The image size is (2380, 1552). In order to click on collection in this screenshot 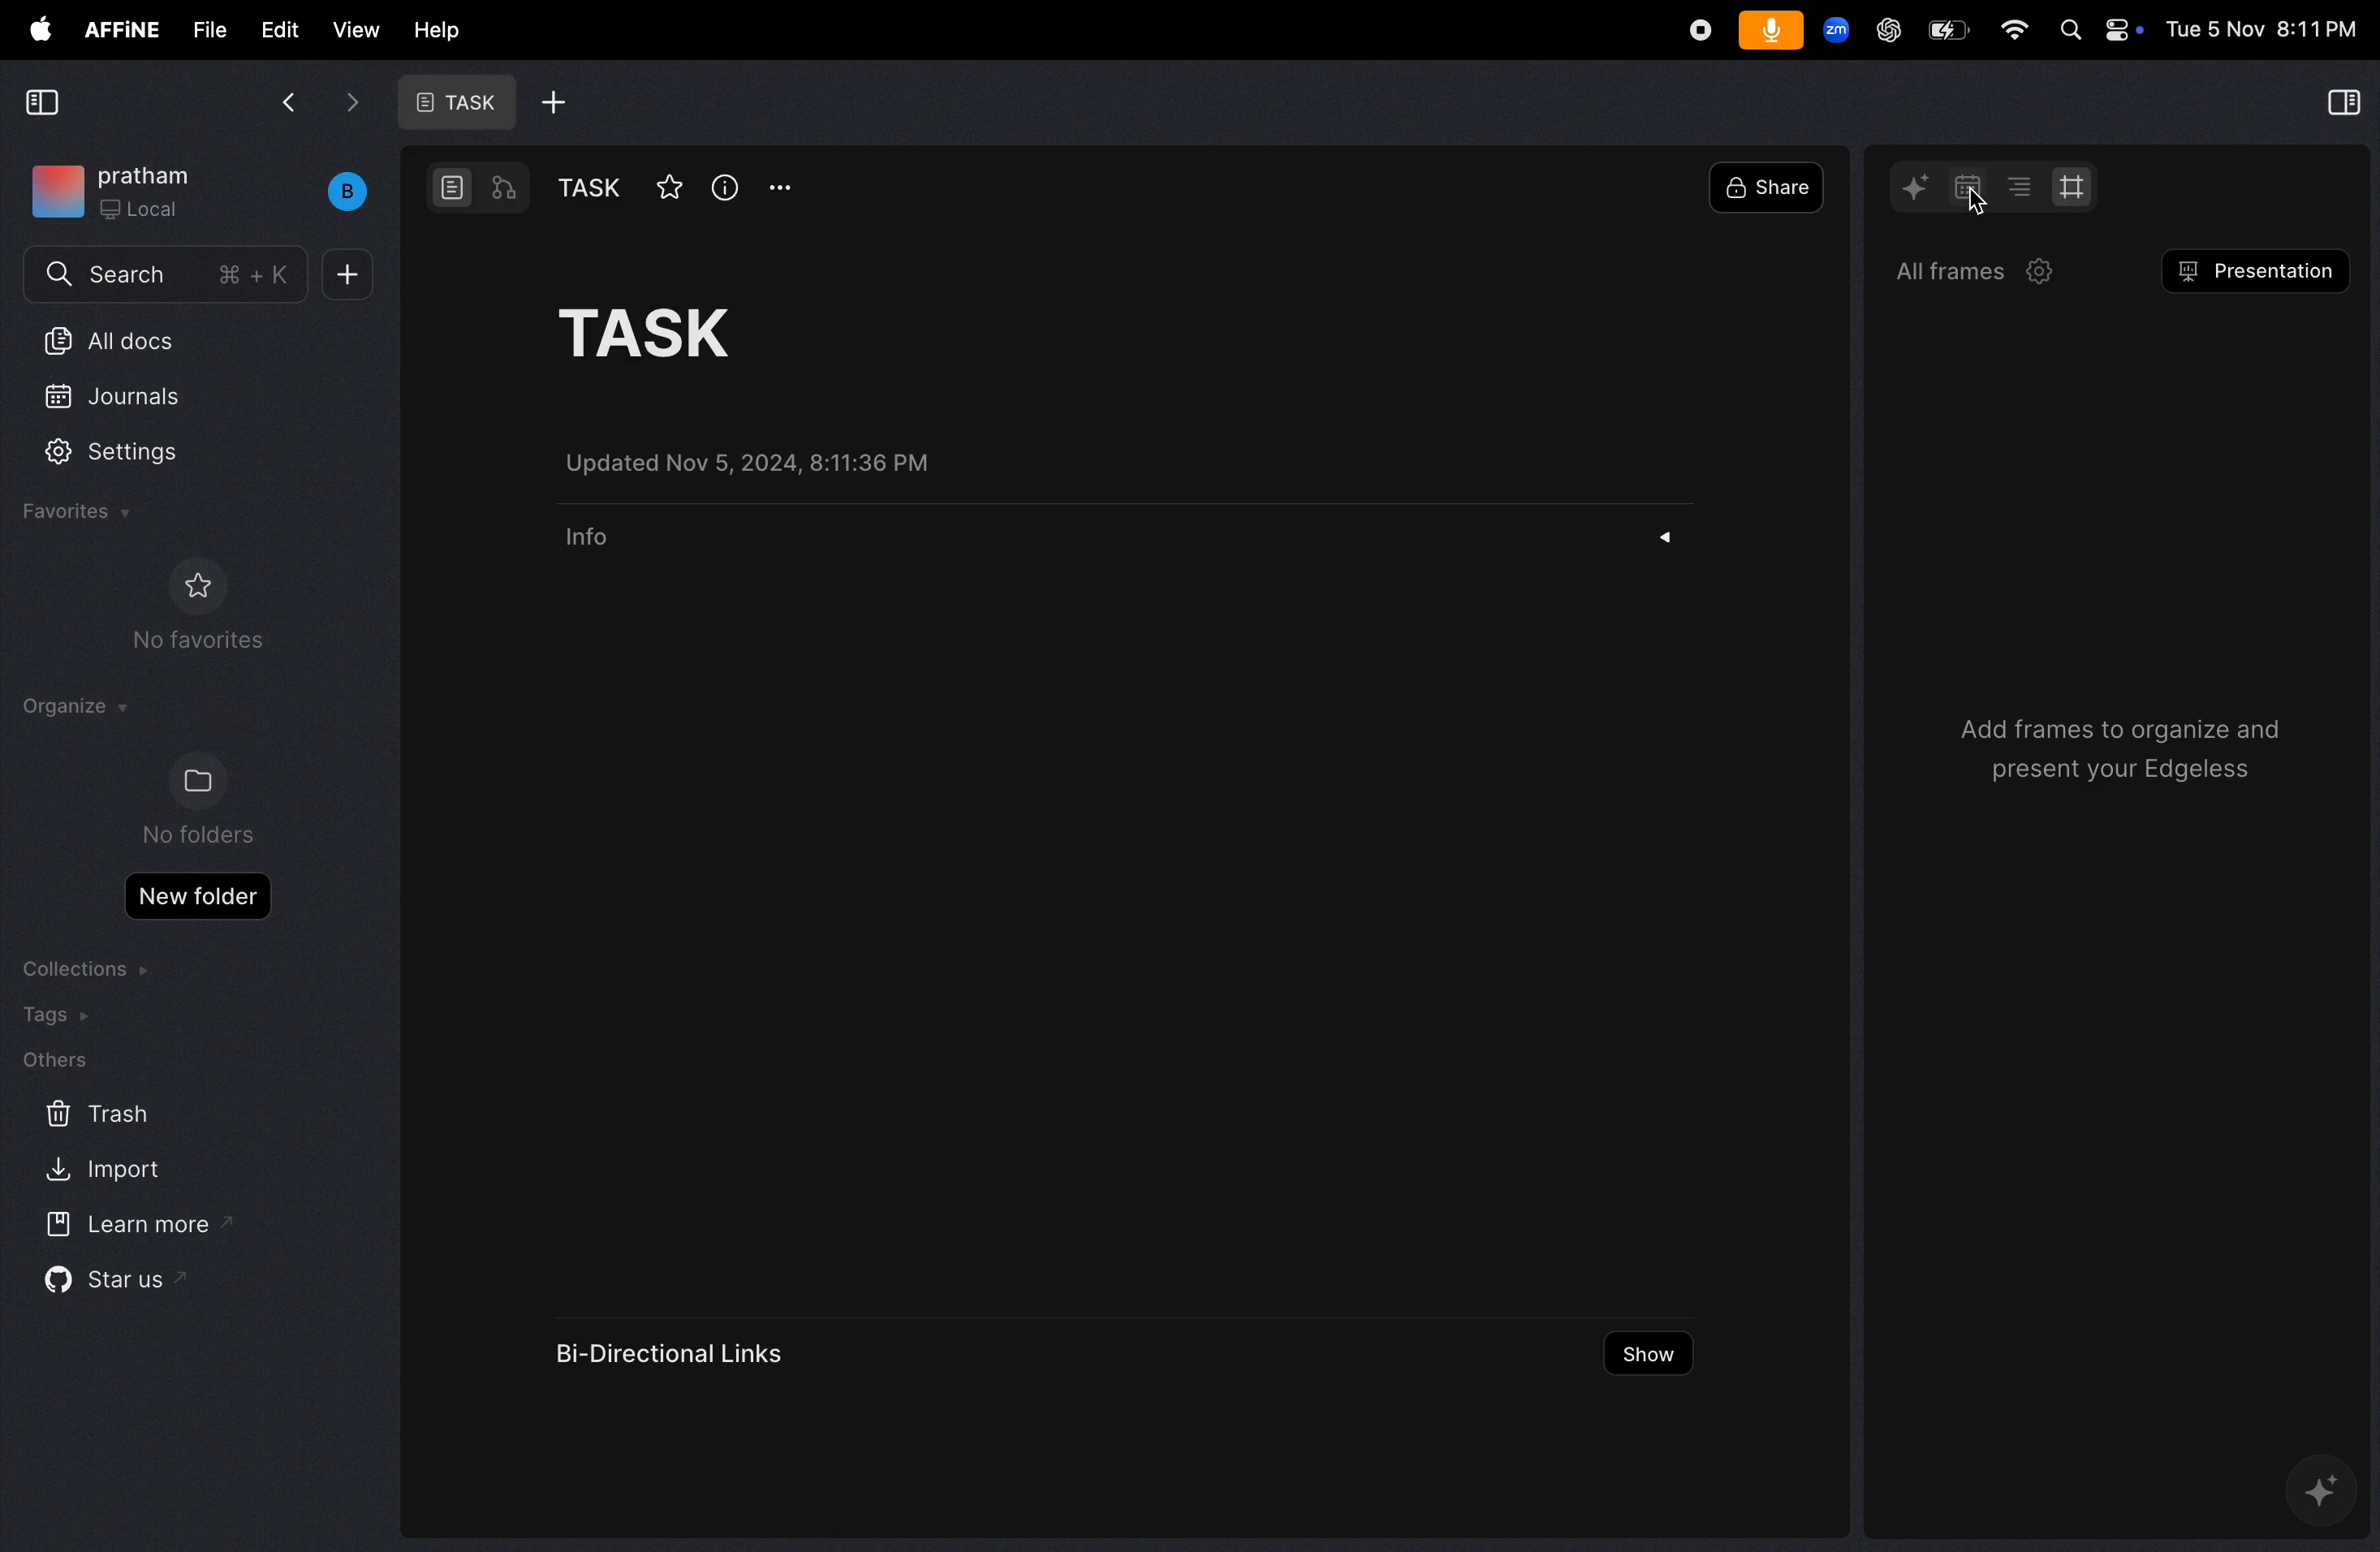, I will do `click(90, 968)`.